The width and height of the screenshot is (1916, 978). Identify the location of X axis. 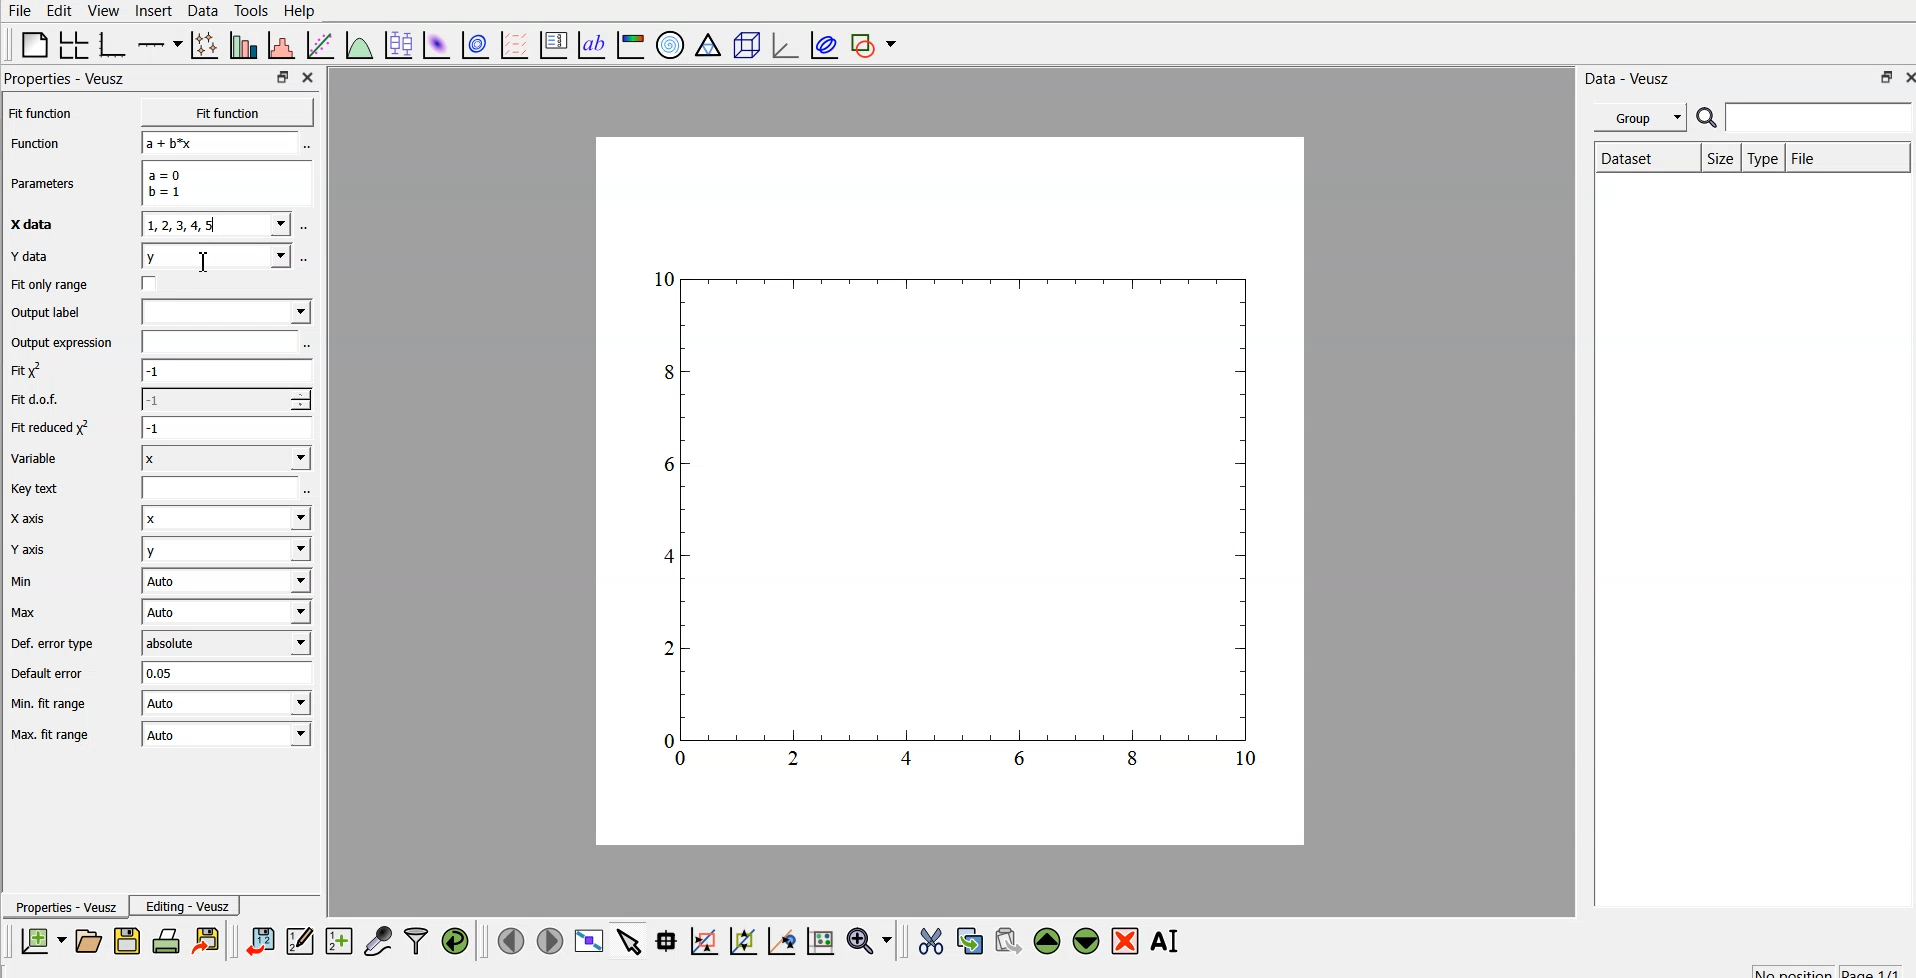
(48, 520).